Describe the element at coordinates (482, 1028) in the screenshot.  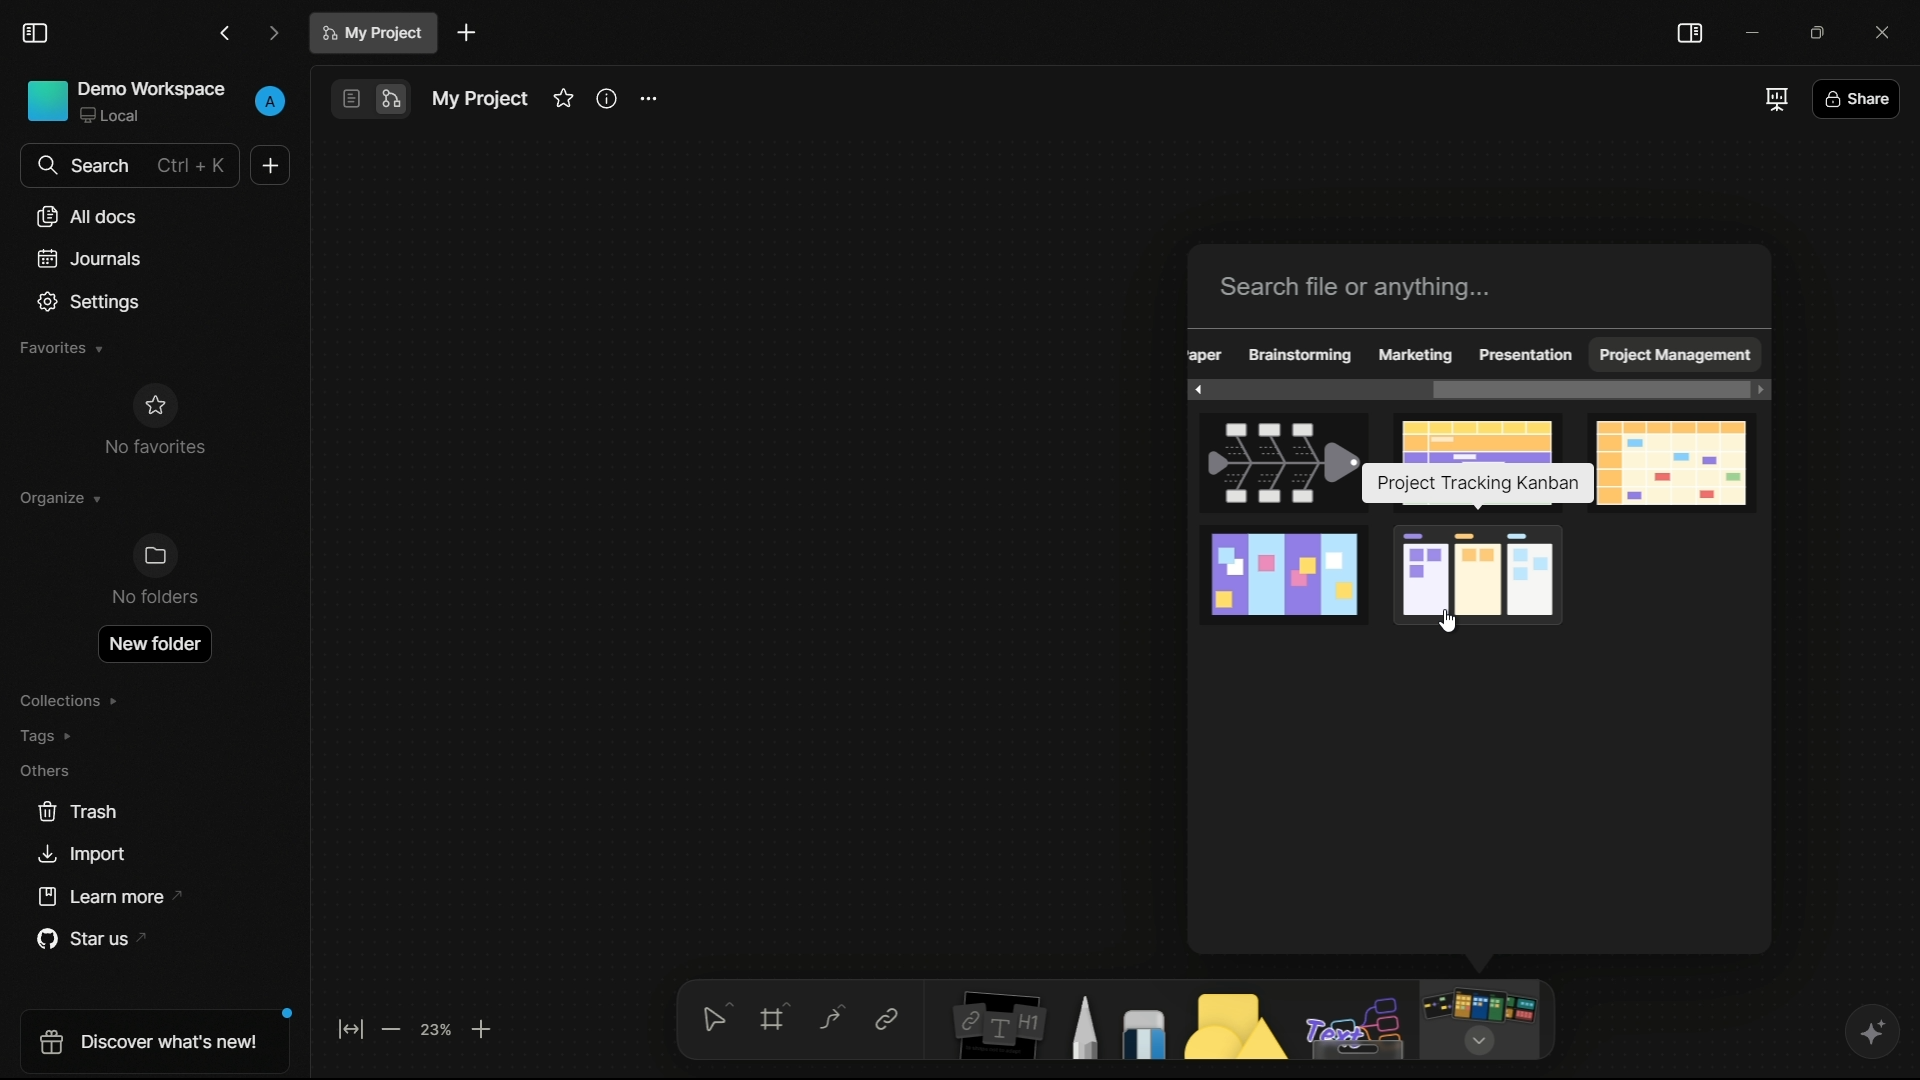
I see `zoom in` at that location.